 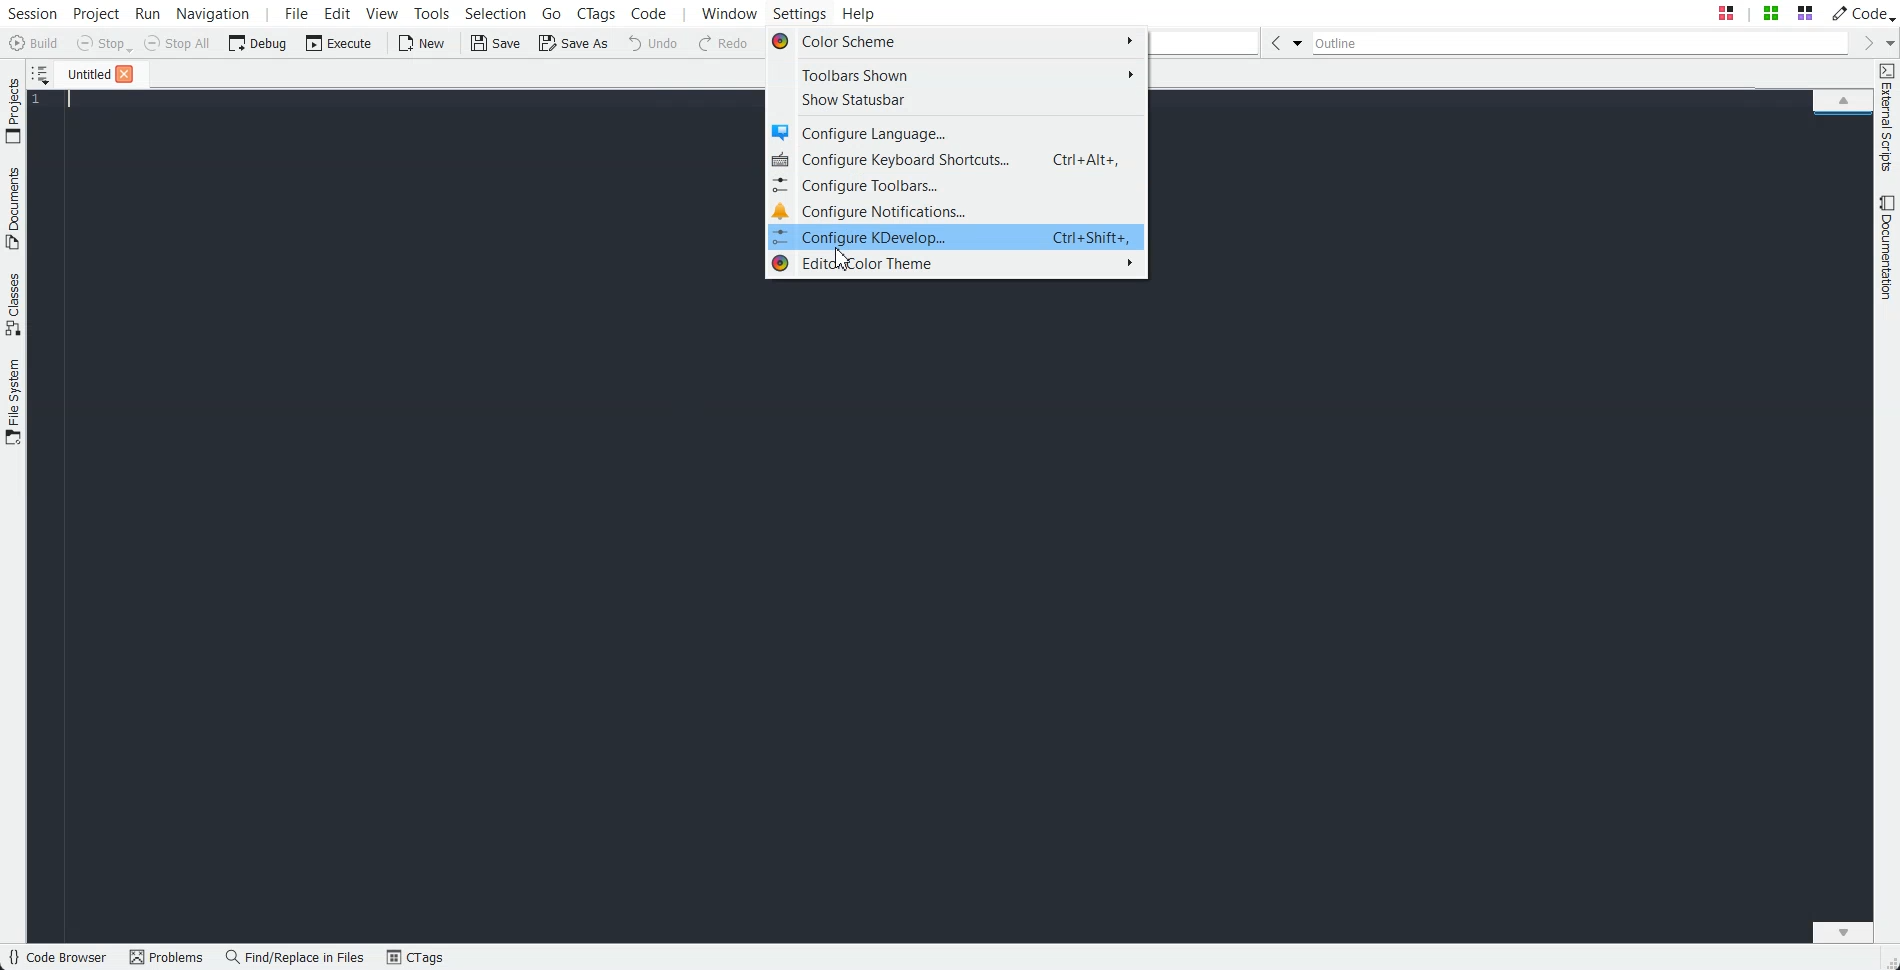 What do you see at coordinates (573, 42) in the screenshot?
I see `Save As` at bounding box center [573, 42].